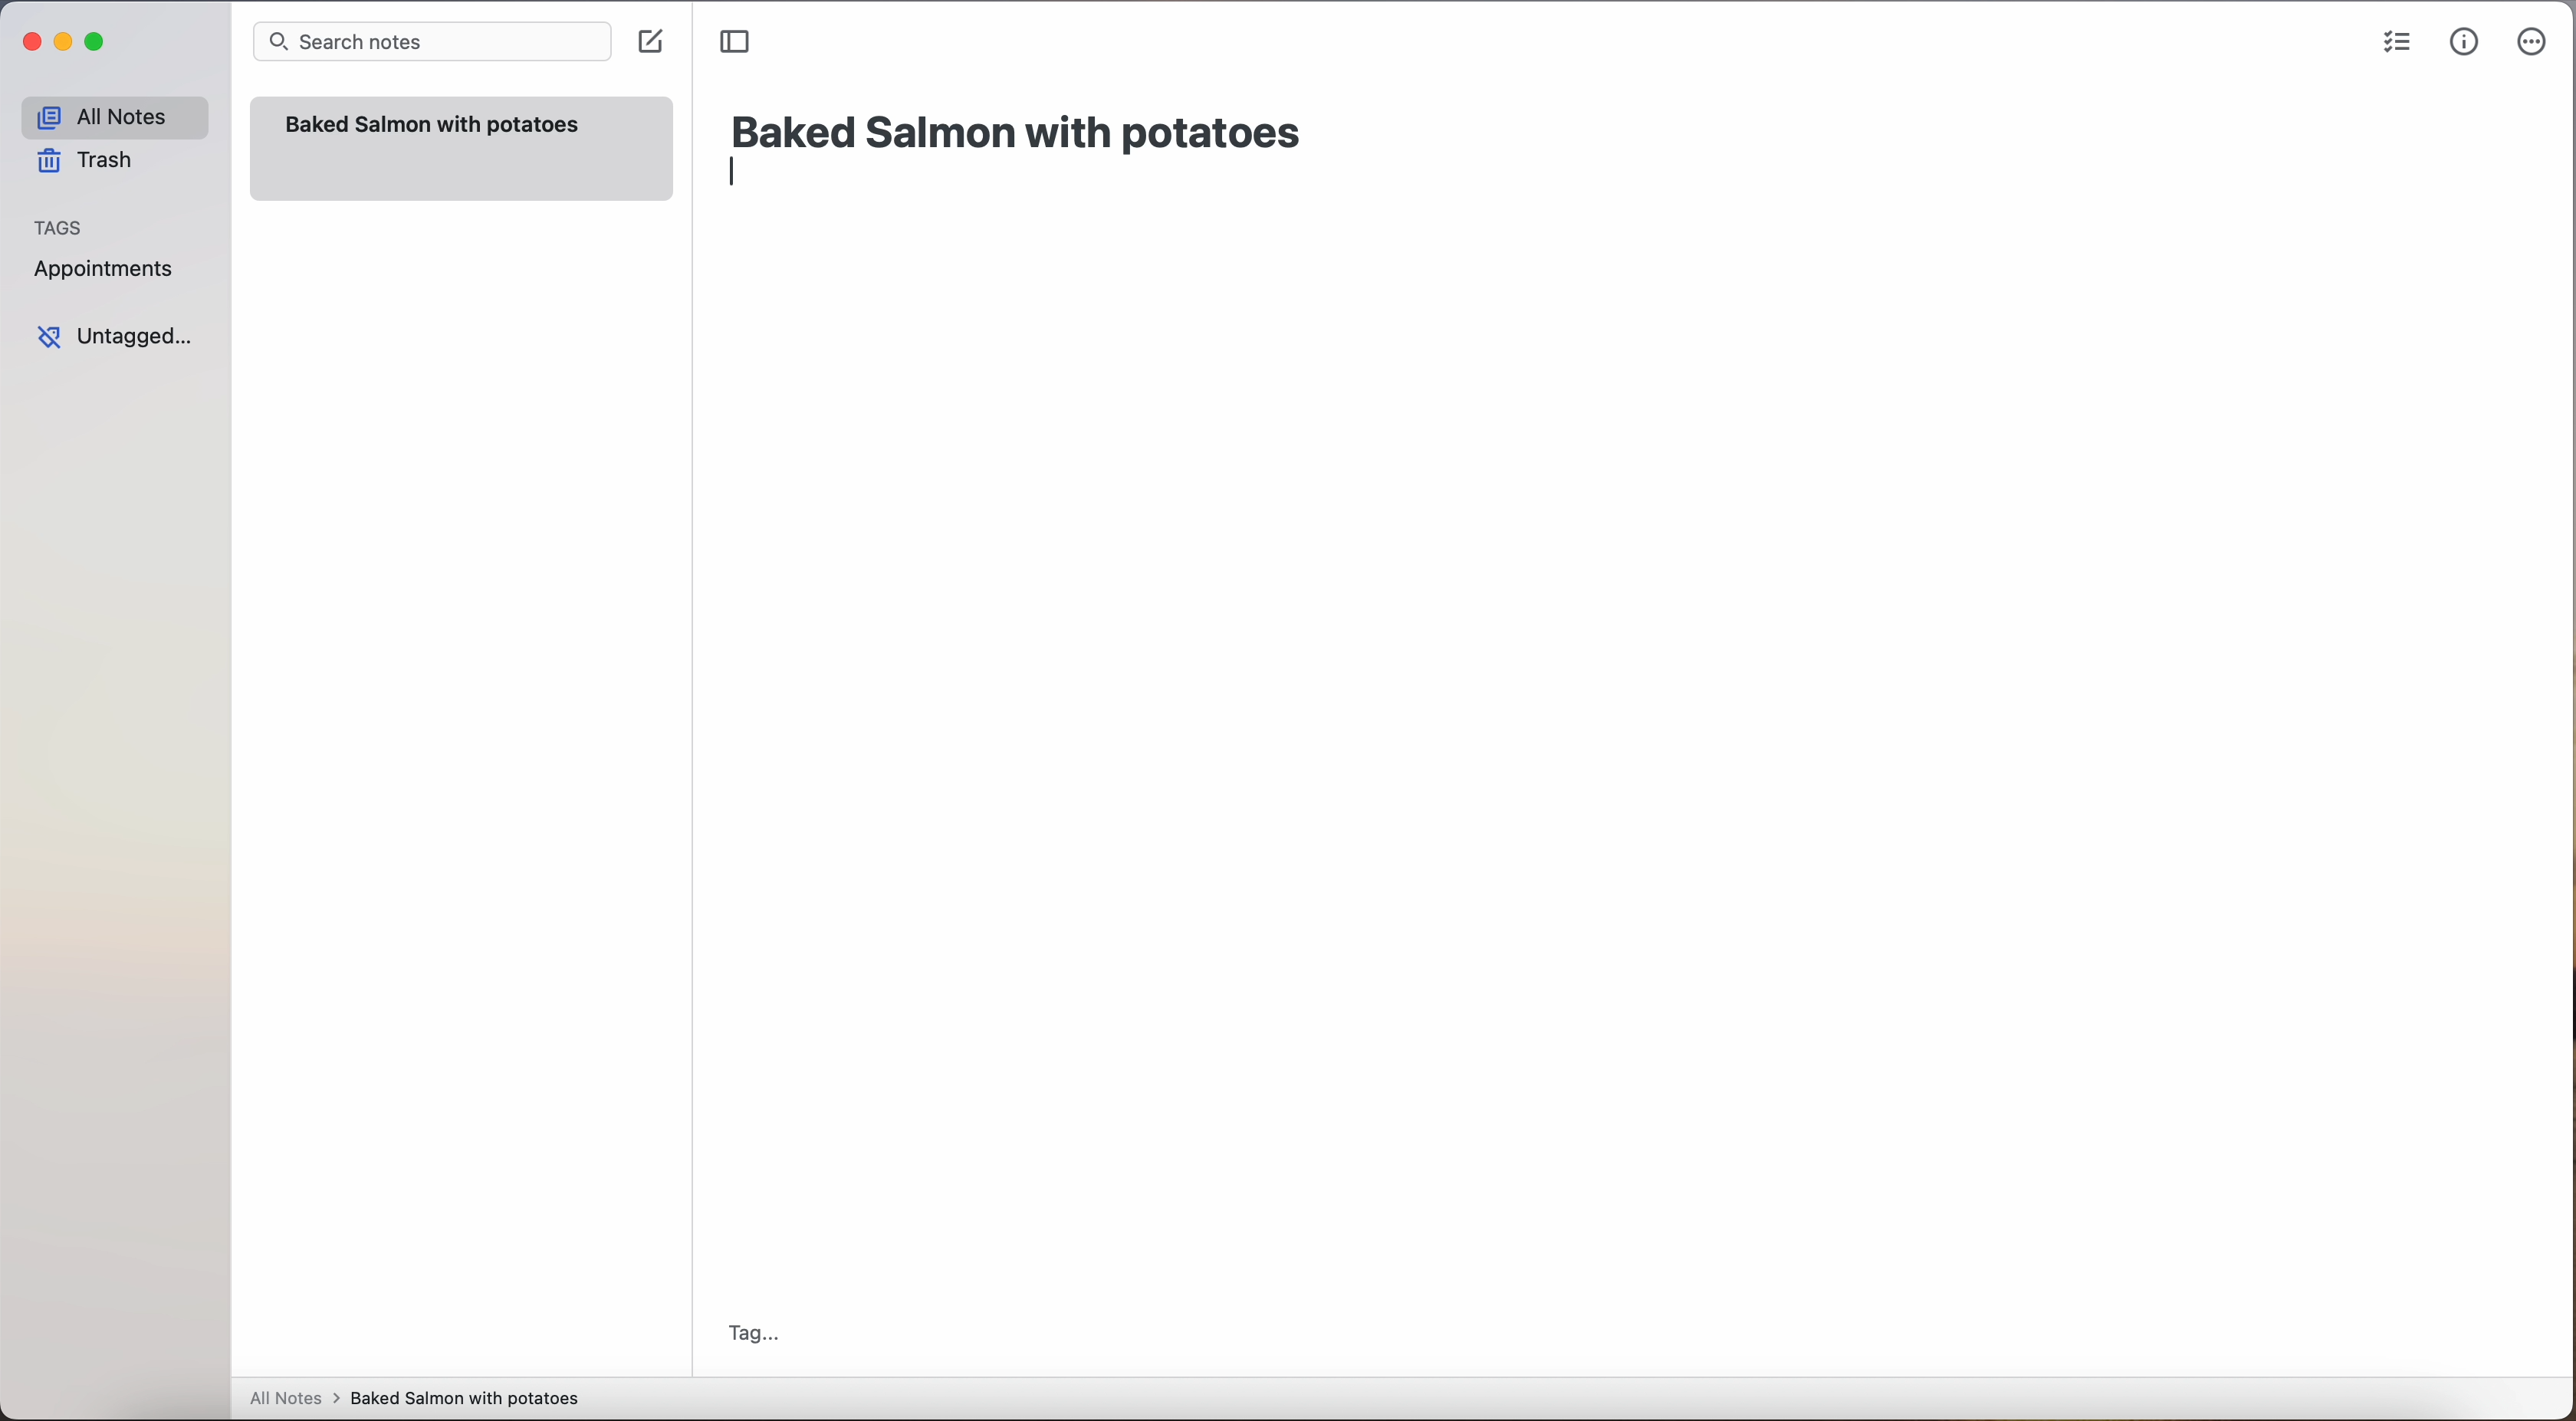 The width and height of the screenshot is (2576, 1421). Describe the element at coordinates (98, 41) in the screenshot. I see `maximize` at that location.